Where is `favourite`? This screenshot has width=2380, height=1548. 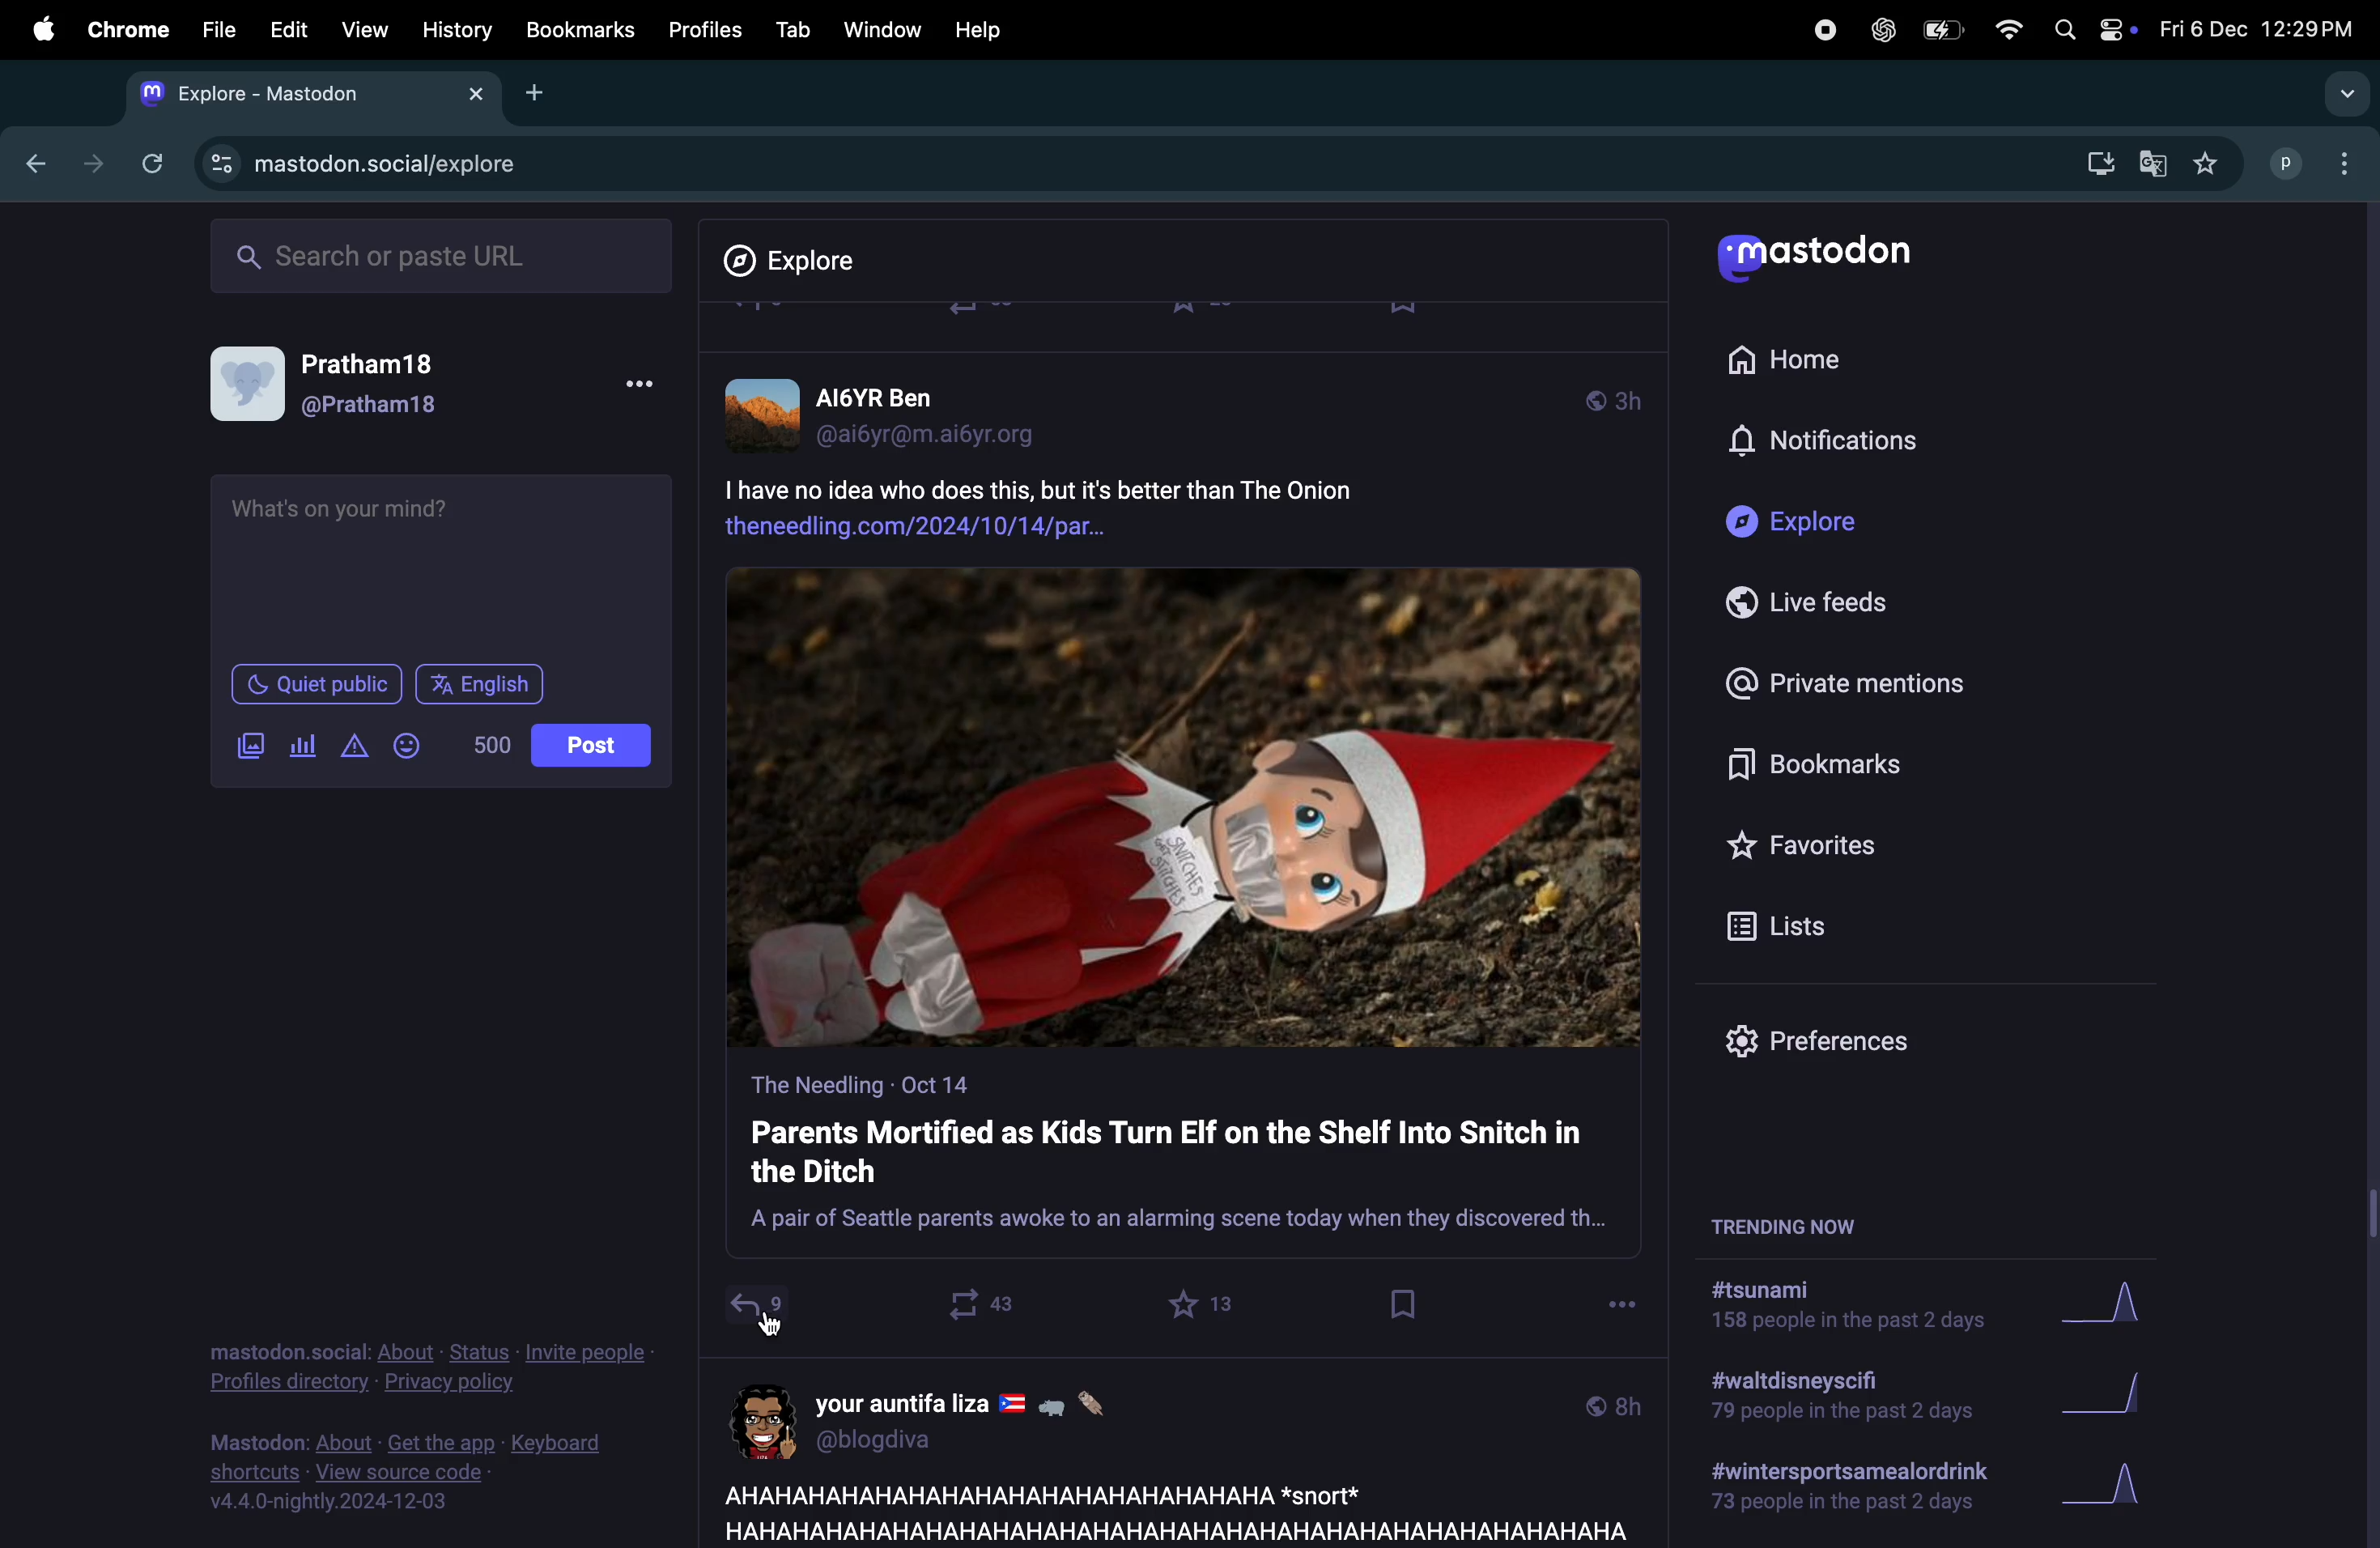
favourite is located at coordinates (1205, 1304).